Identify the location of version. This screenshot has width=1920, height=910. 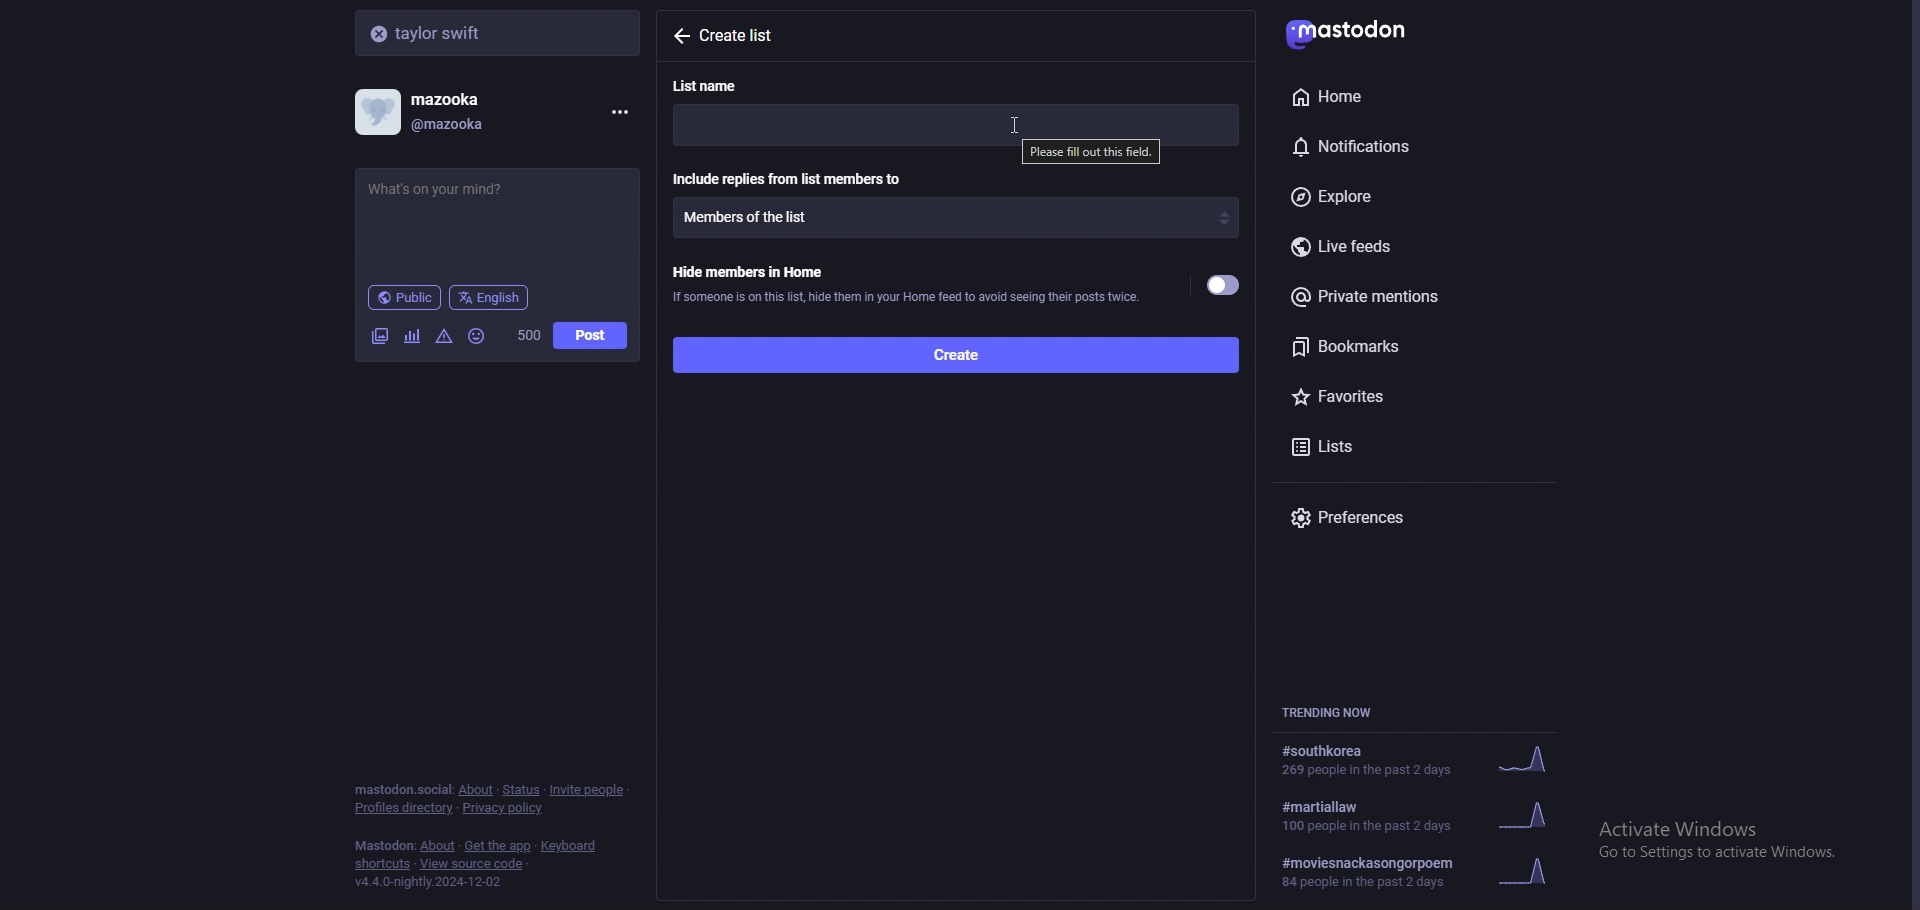
(427, 882).